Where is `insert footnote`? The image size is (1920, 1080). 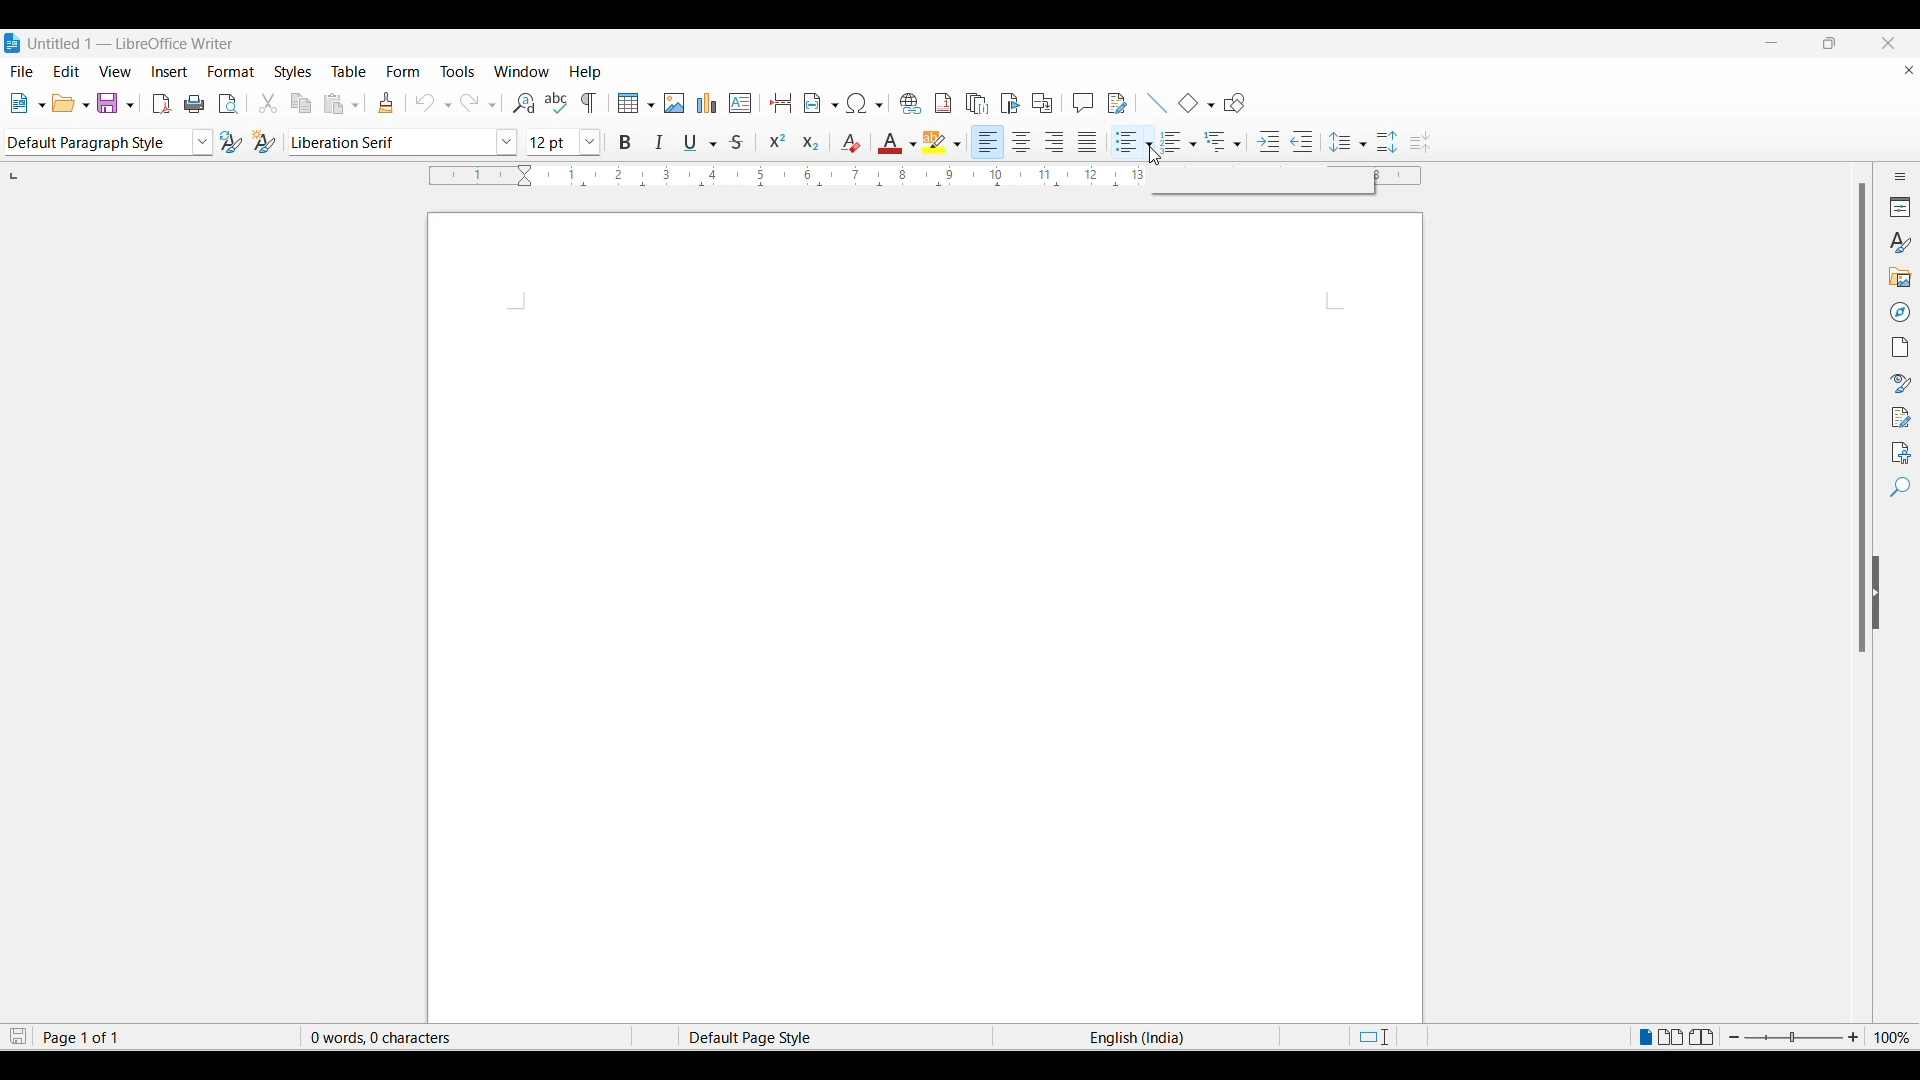
insert footnote is located at coordinates (945, 104).